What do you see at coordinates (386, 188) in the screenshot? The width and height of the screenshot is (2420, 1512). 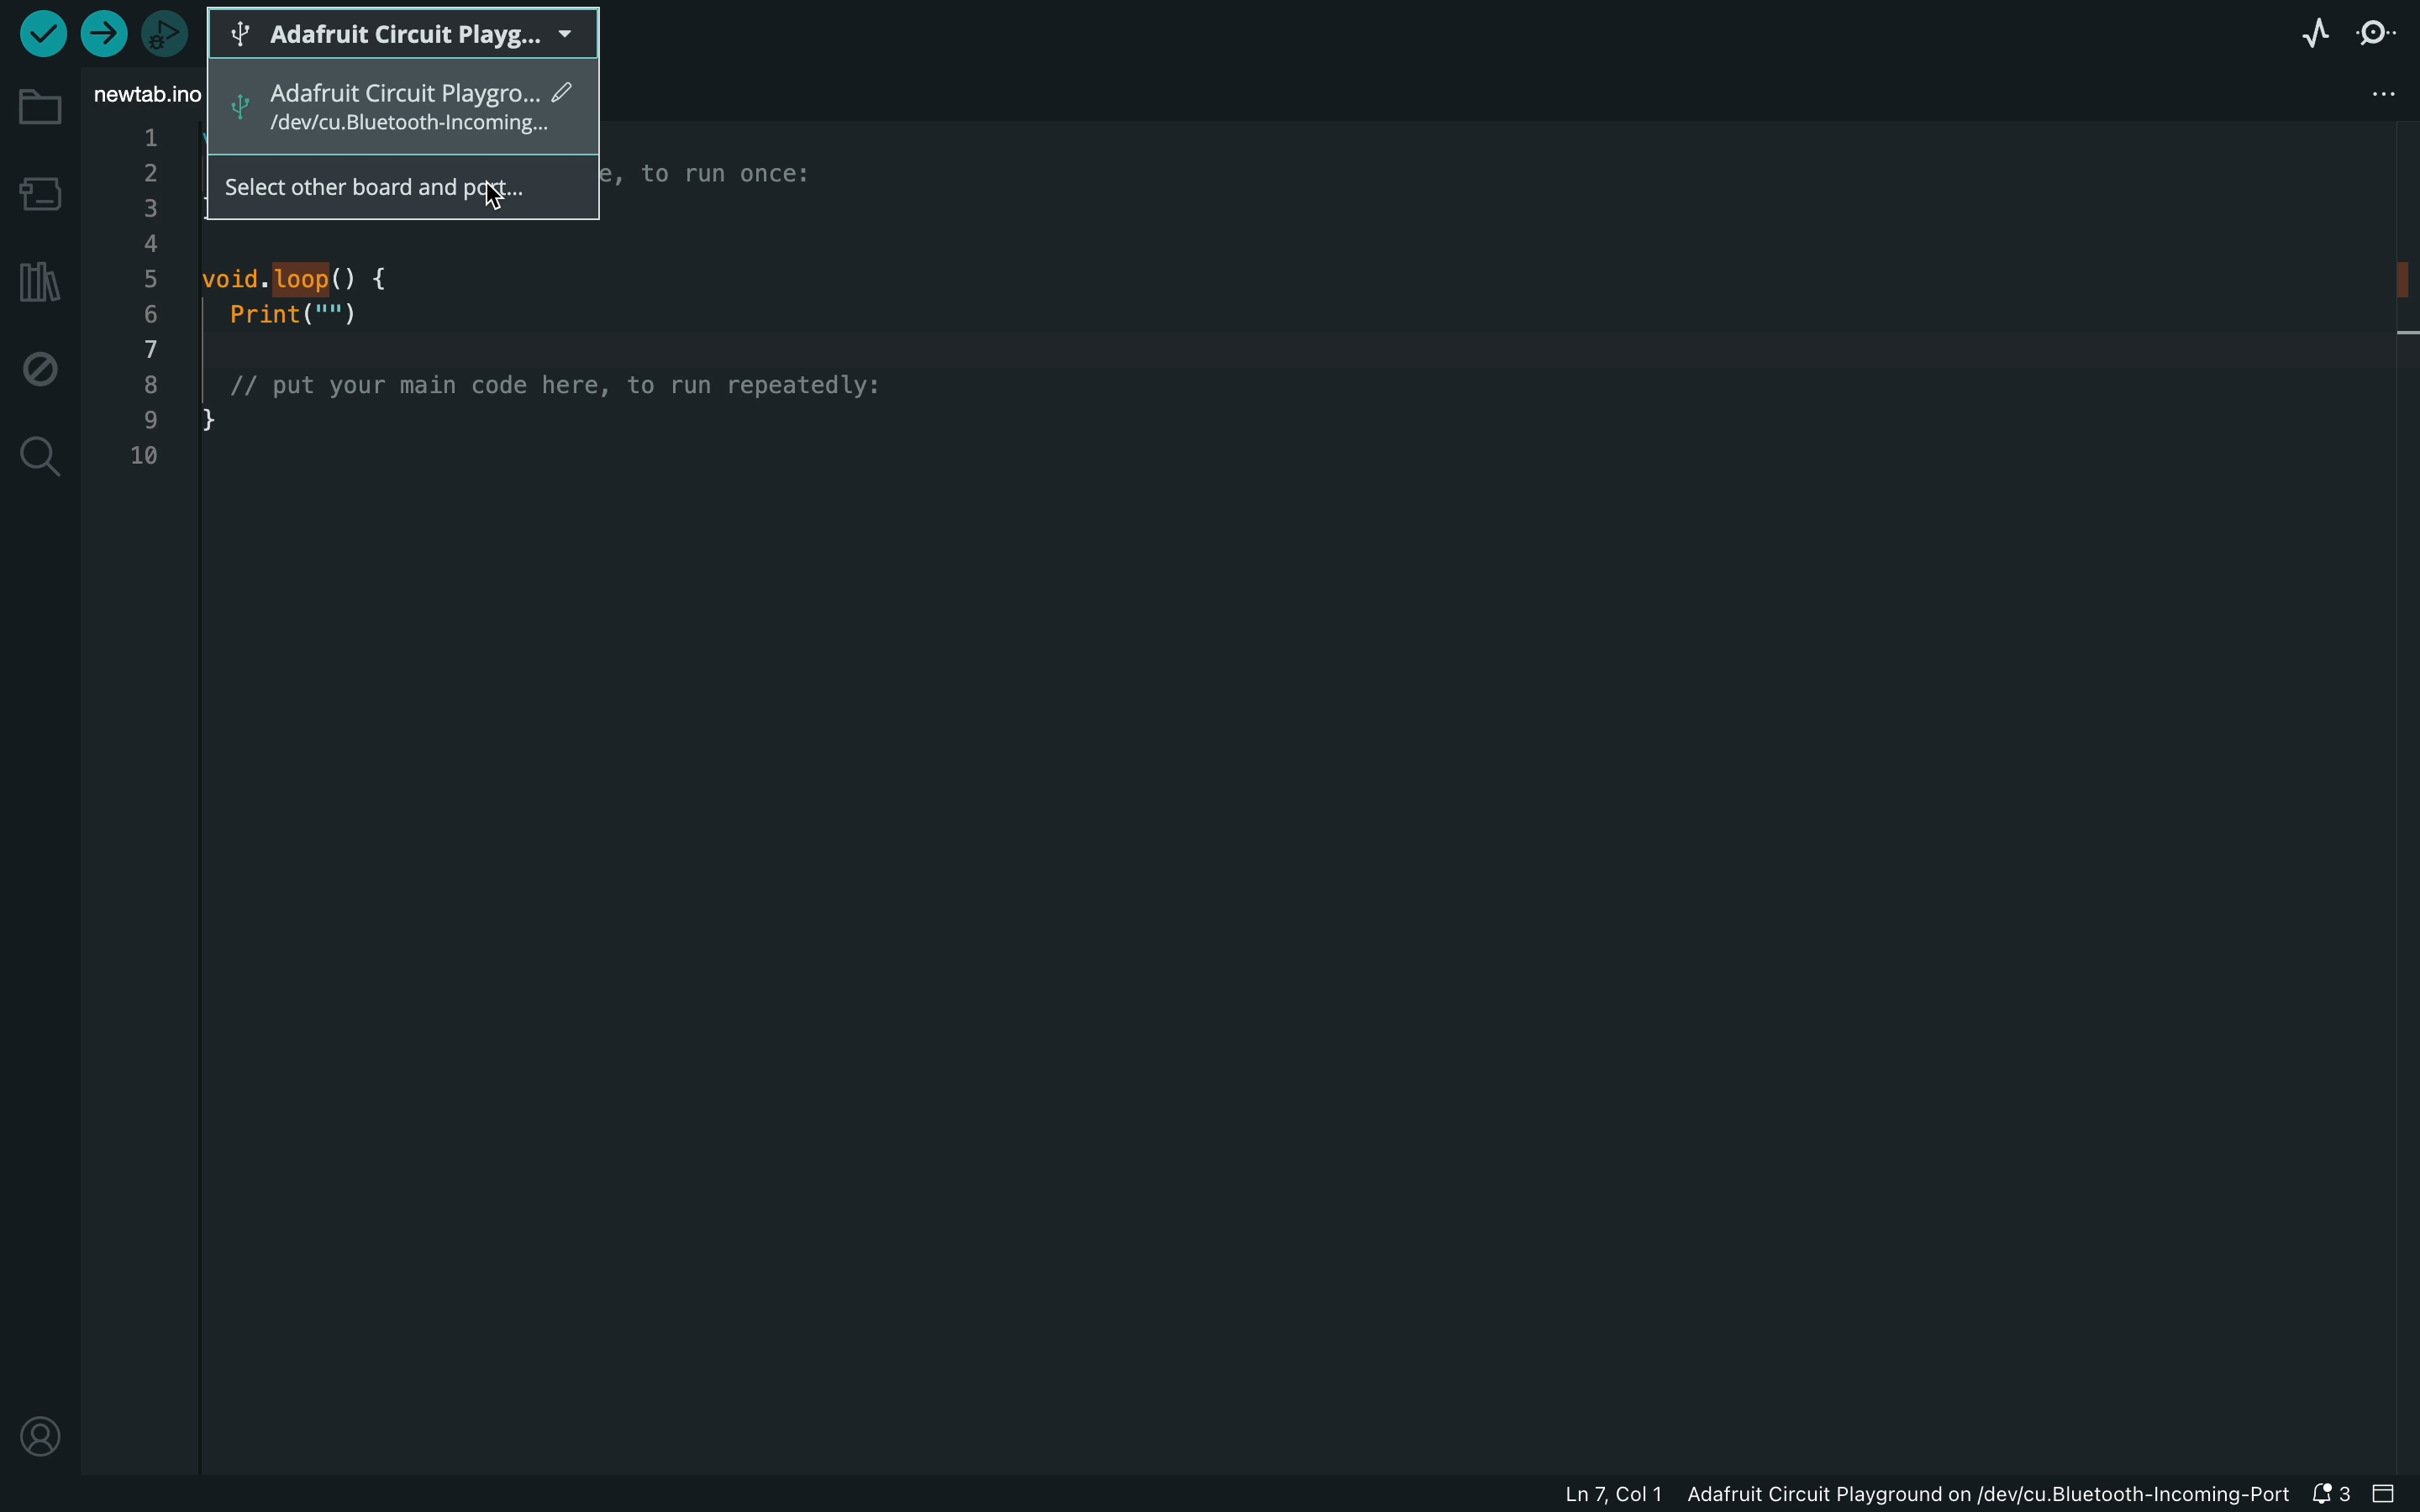 I see `select other board` at bounding box center [386, 188].